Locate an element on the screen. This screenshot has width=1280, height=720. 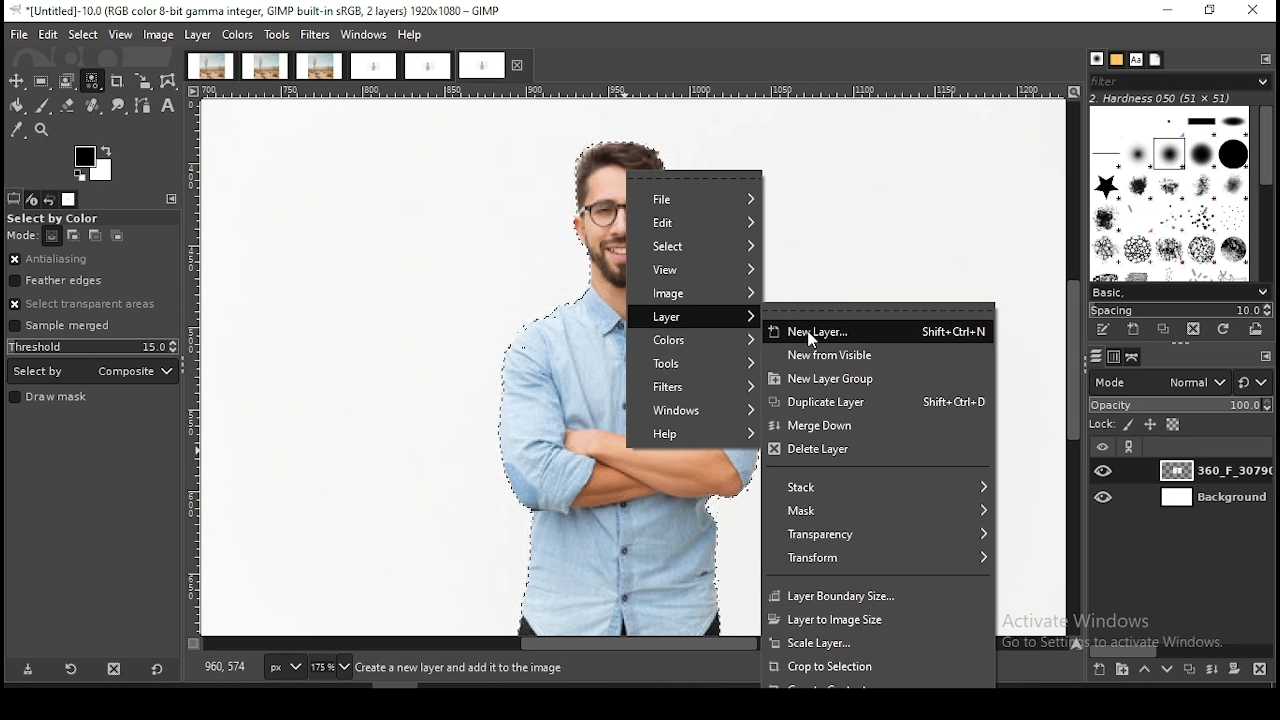
merge down is located at coordinates (875, 428).